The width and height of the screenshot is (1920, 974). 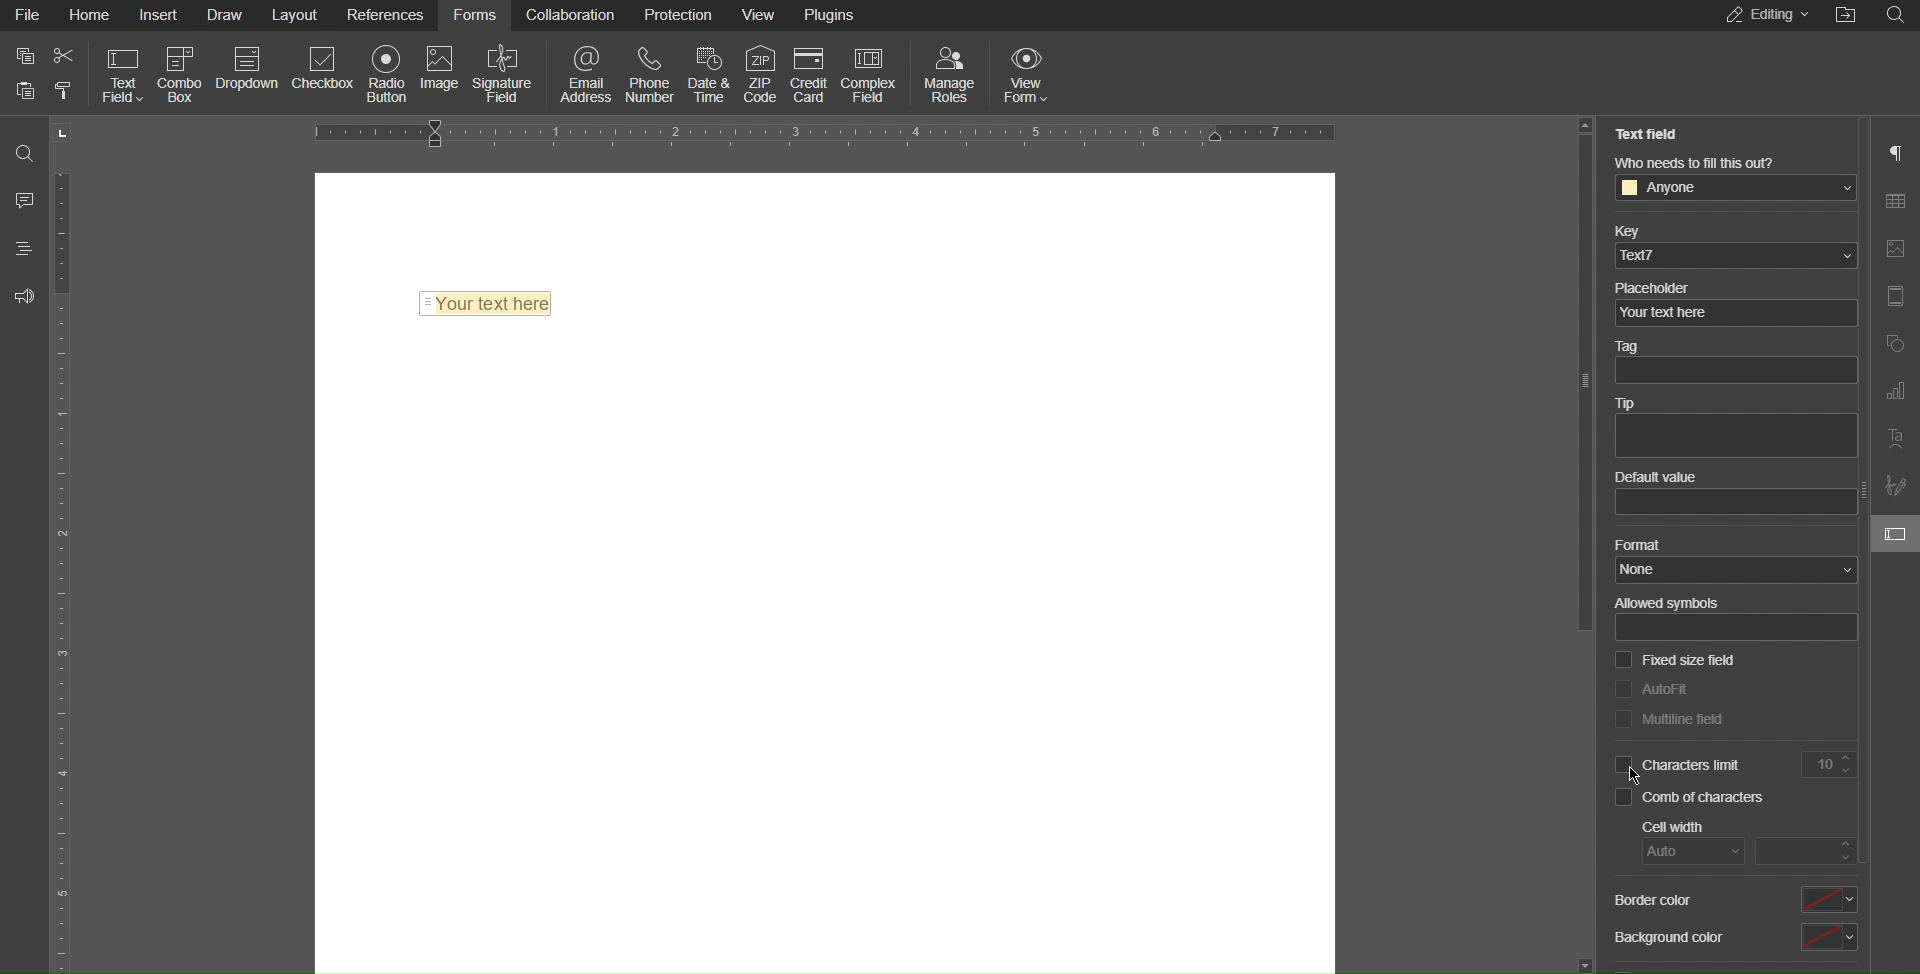 I want to click on Search, so click(x=22, y=146).